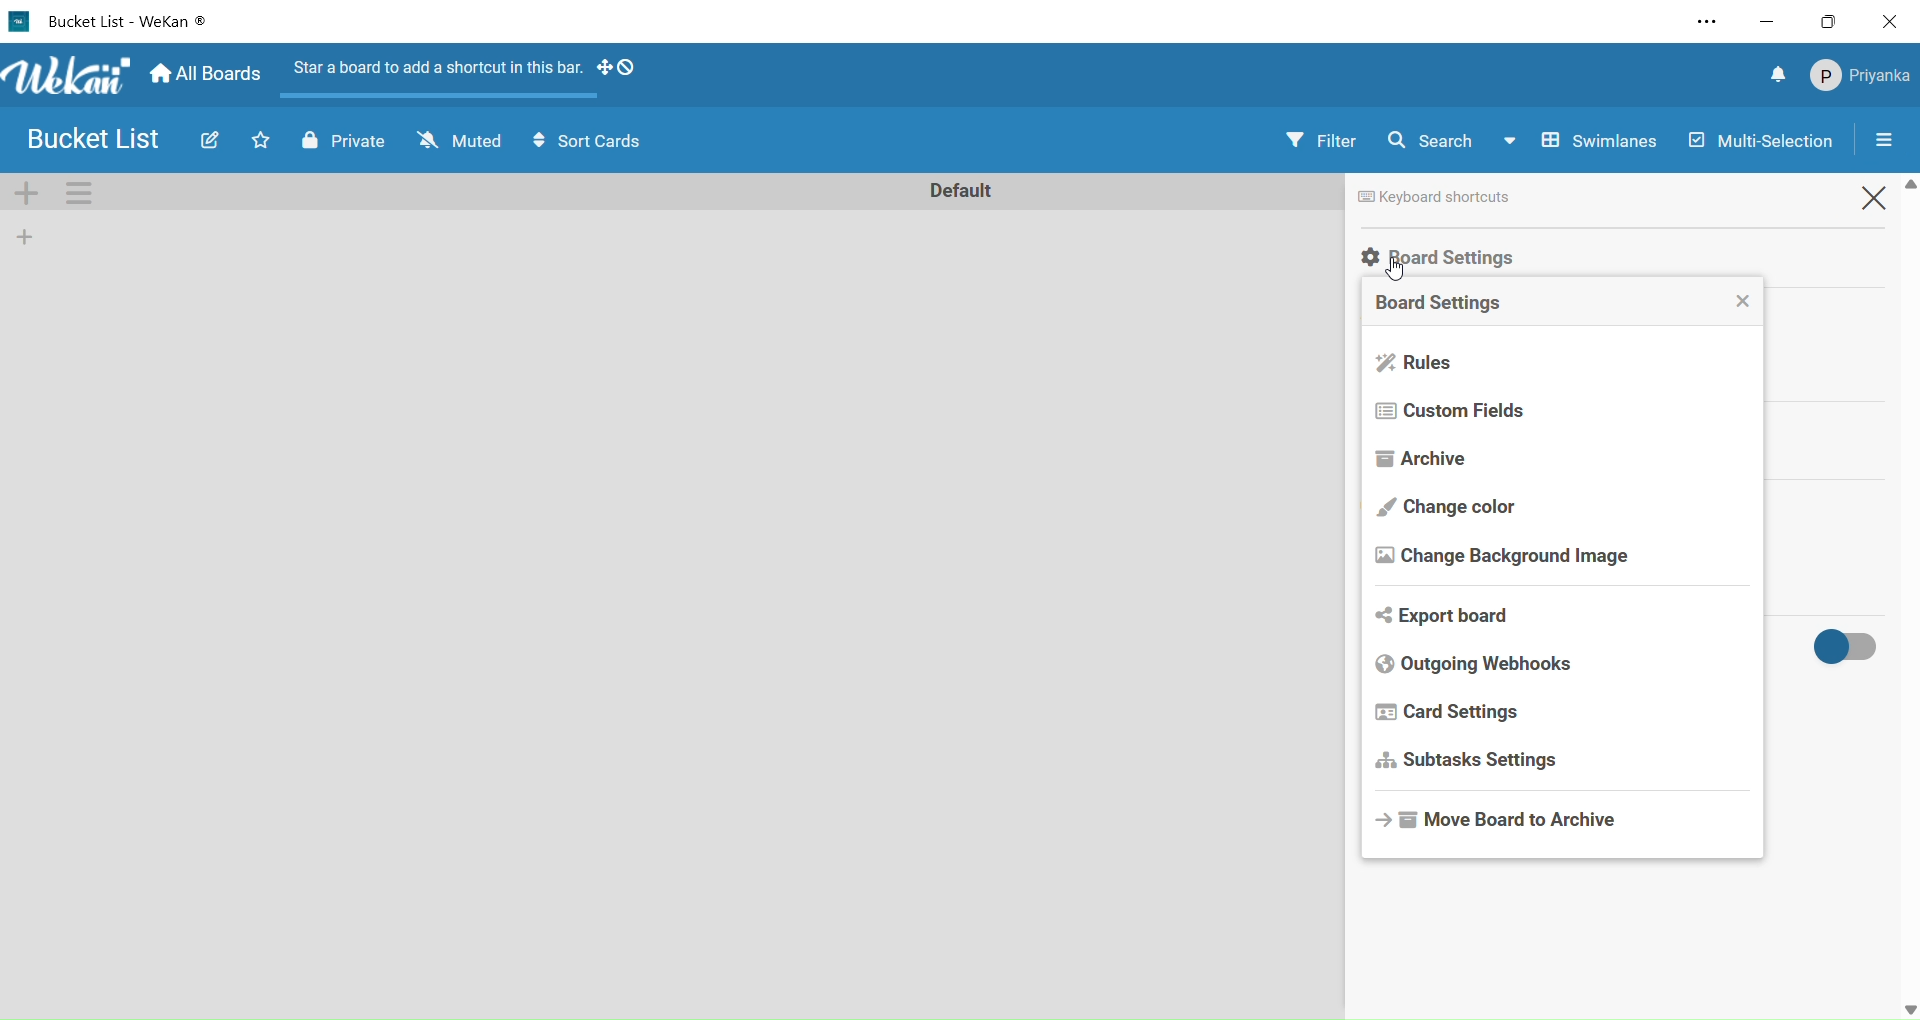 The width and height of the screenshot is (1920, 1020). Describe the element at coordinates (1404, 272) in the screenshot. I see `cursor` at that location.